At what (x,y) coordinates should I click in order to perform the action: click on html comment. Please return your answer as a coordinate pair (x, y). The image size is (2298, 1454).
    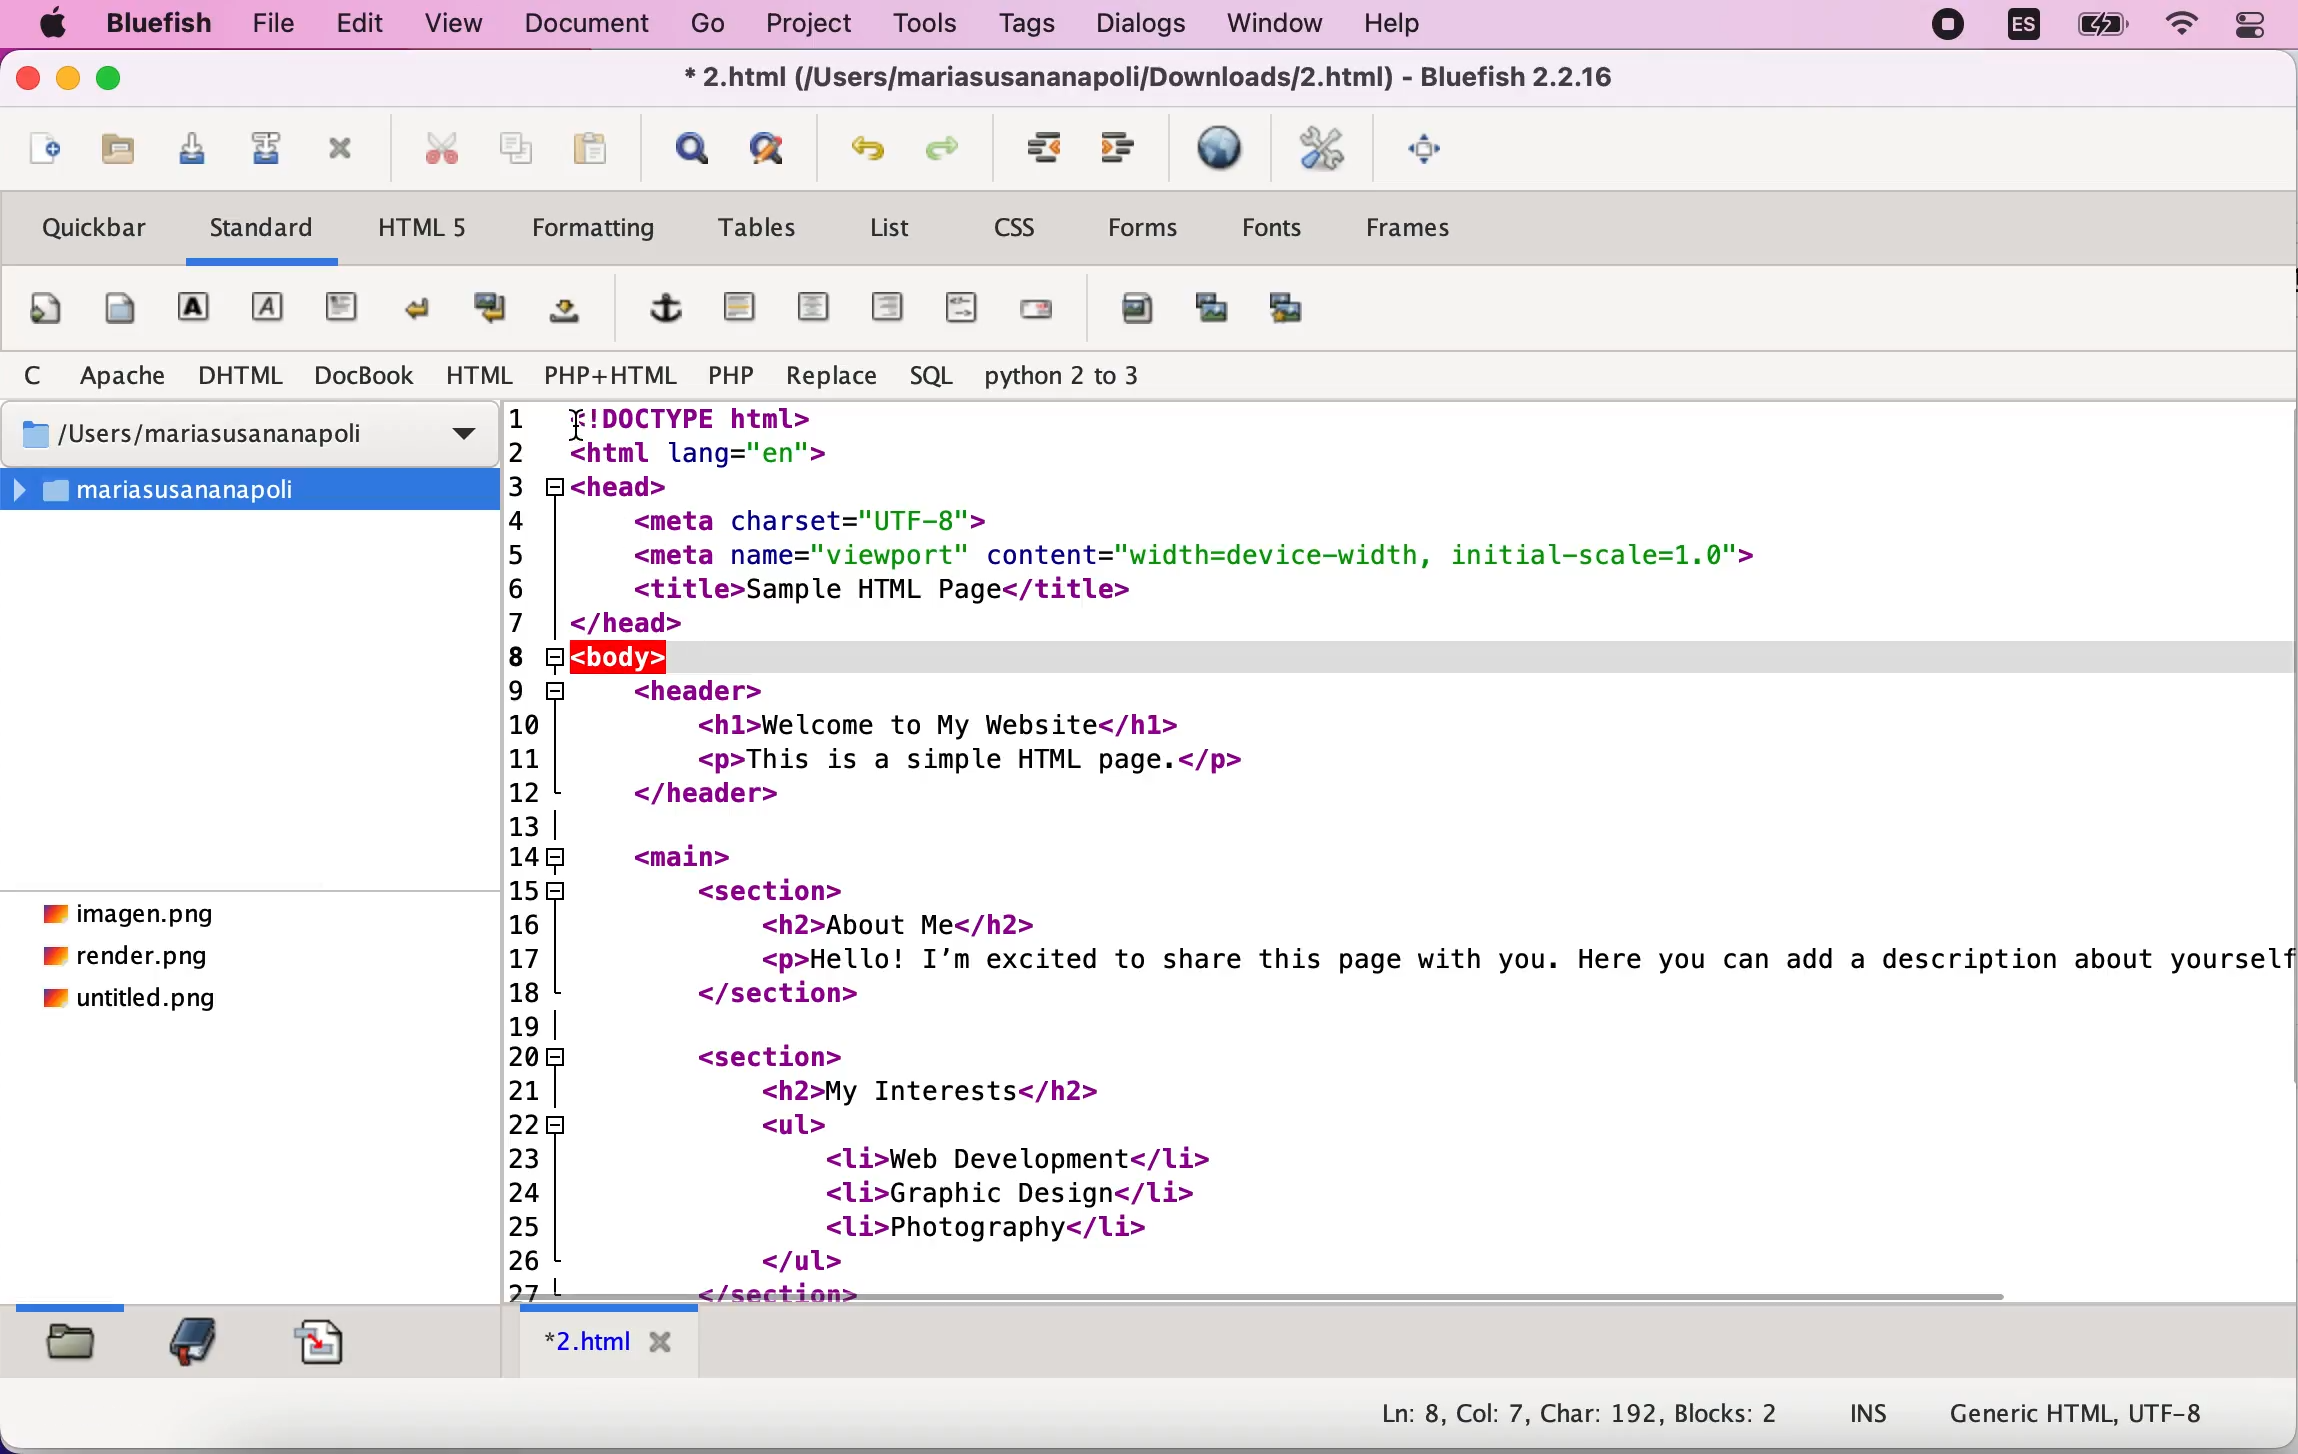
    Looking at the image, I should click on (954, 309).